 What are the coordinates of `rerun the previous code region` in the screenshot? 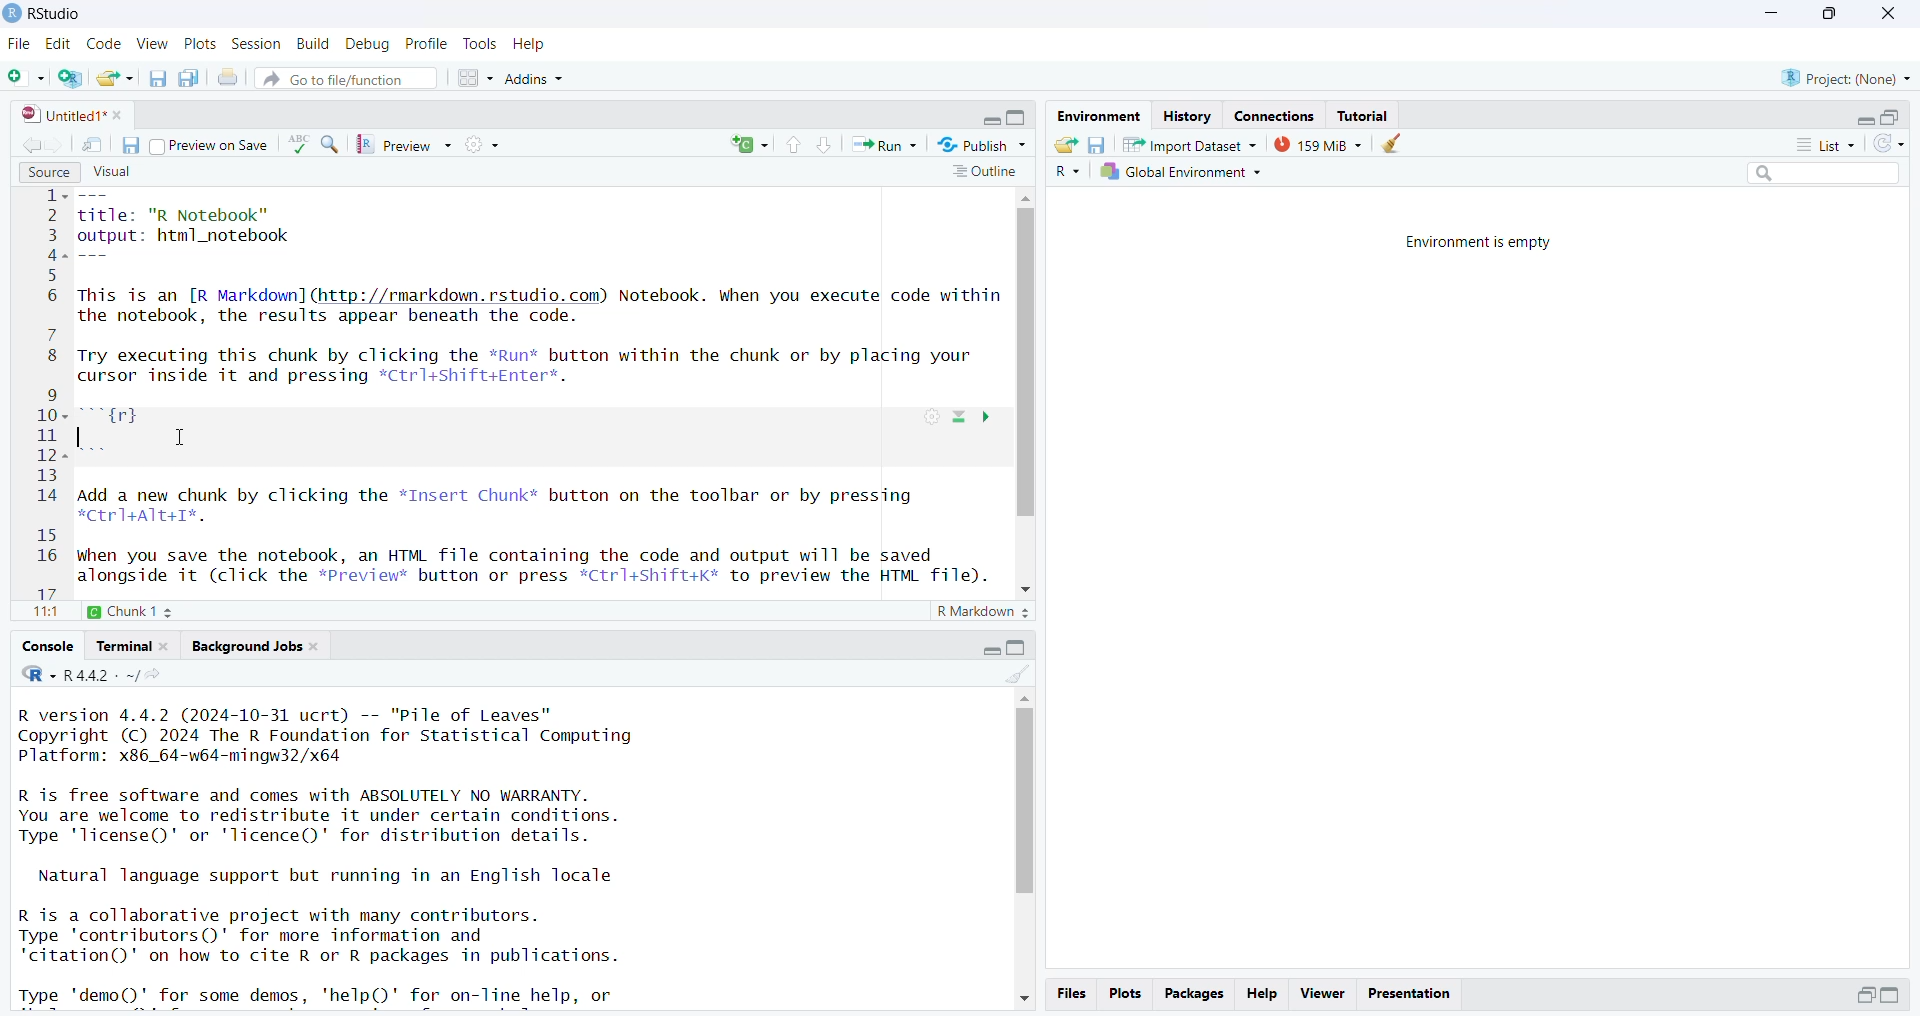 It's located at (748, 145).